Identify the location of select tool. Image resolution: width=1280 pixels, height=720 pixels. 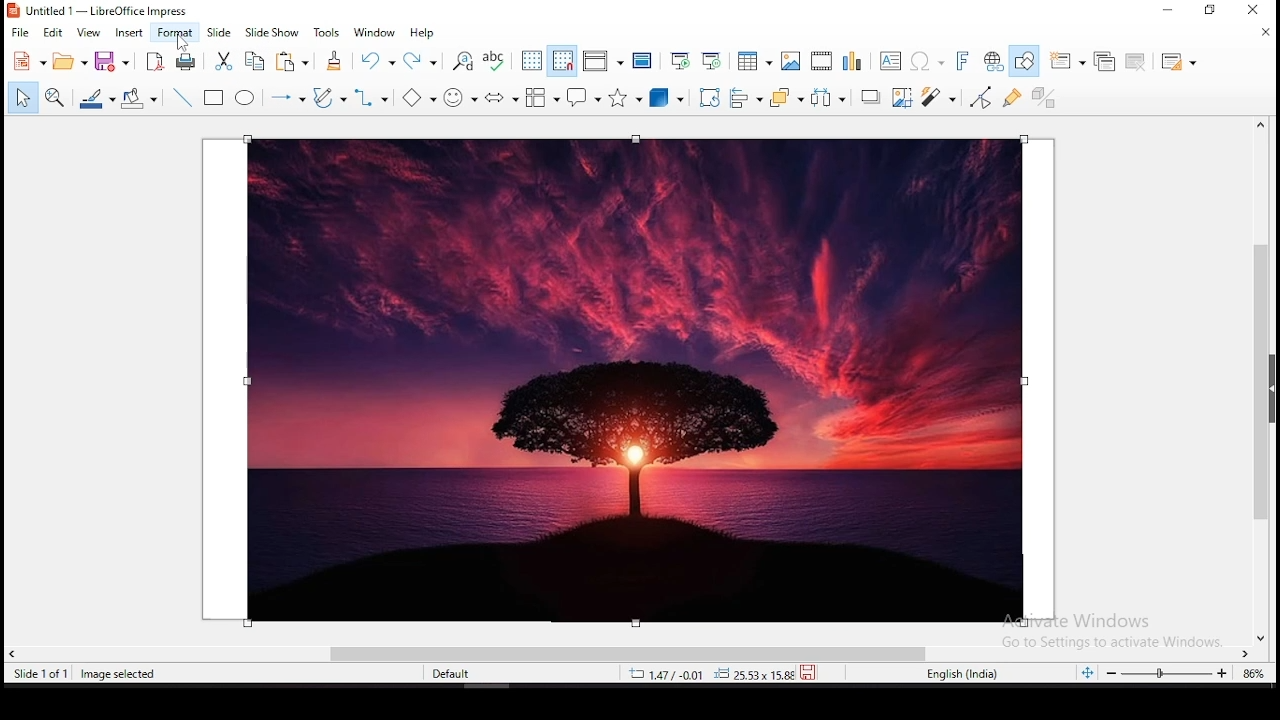
(20, 99).